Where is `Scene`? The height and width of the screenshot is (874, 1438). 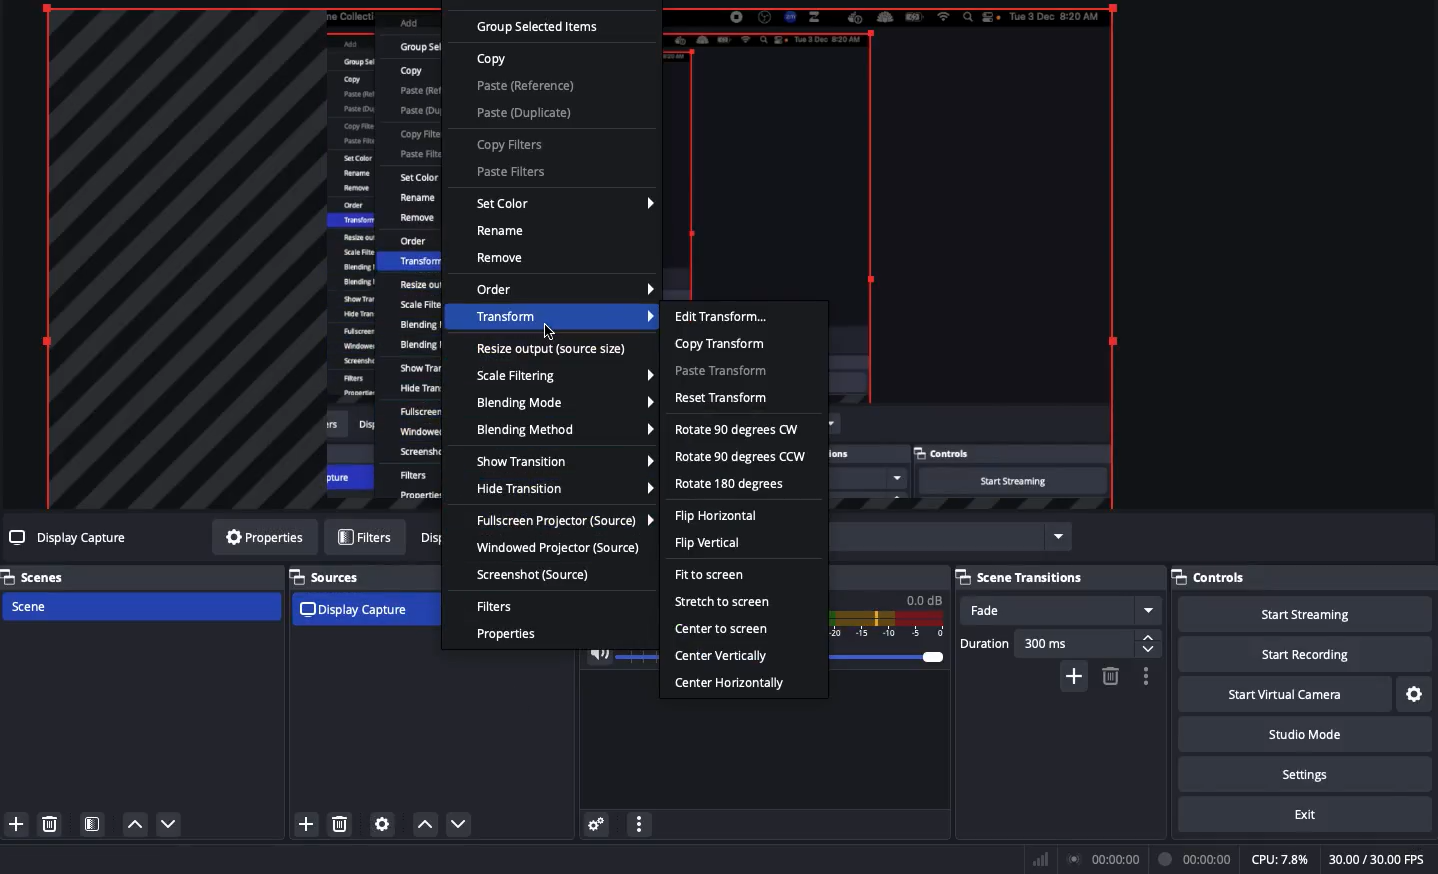
Scene is located at coordinates (140, 608).